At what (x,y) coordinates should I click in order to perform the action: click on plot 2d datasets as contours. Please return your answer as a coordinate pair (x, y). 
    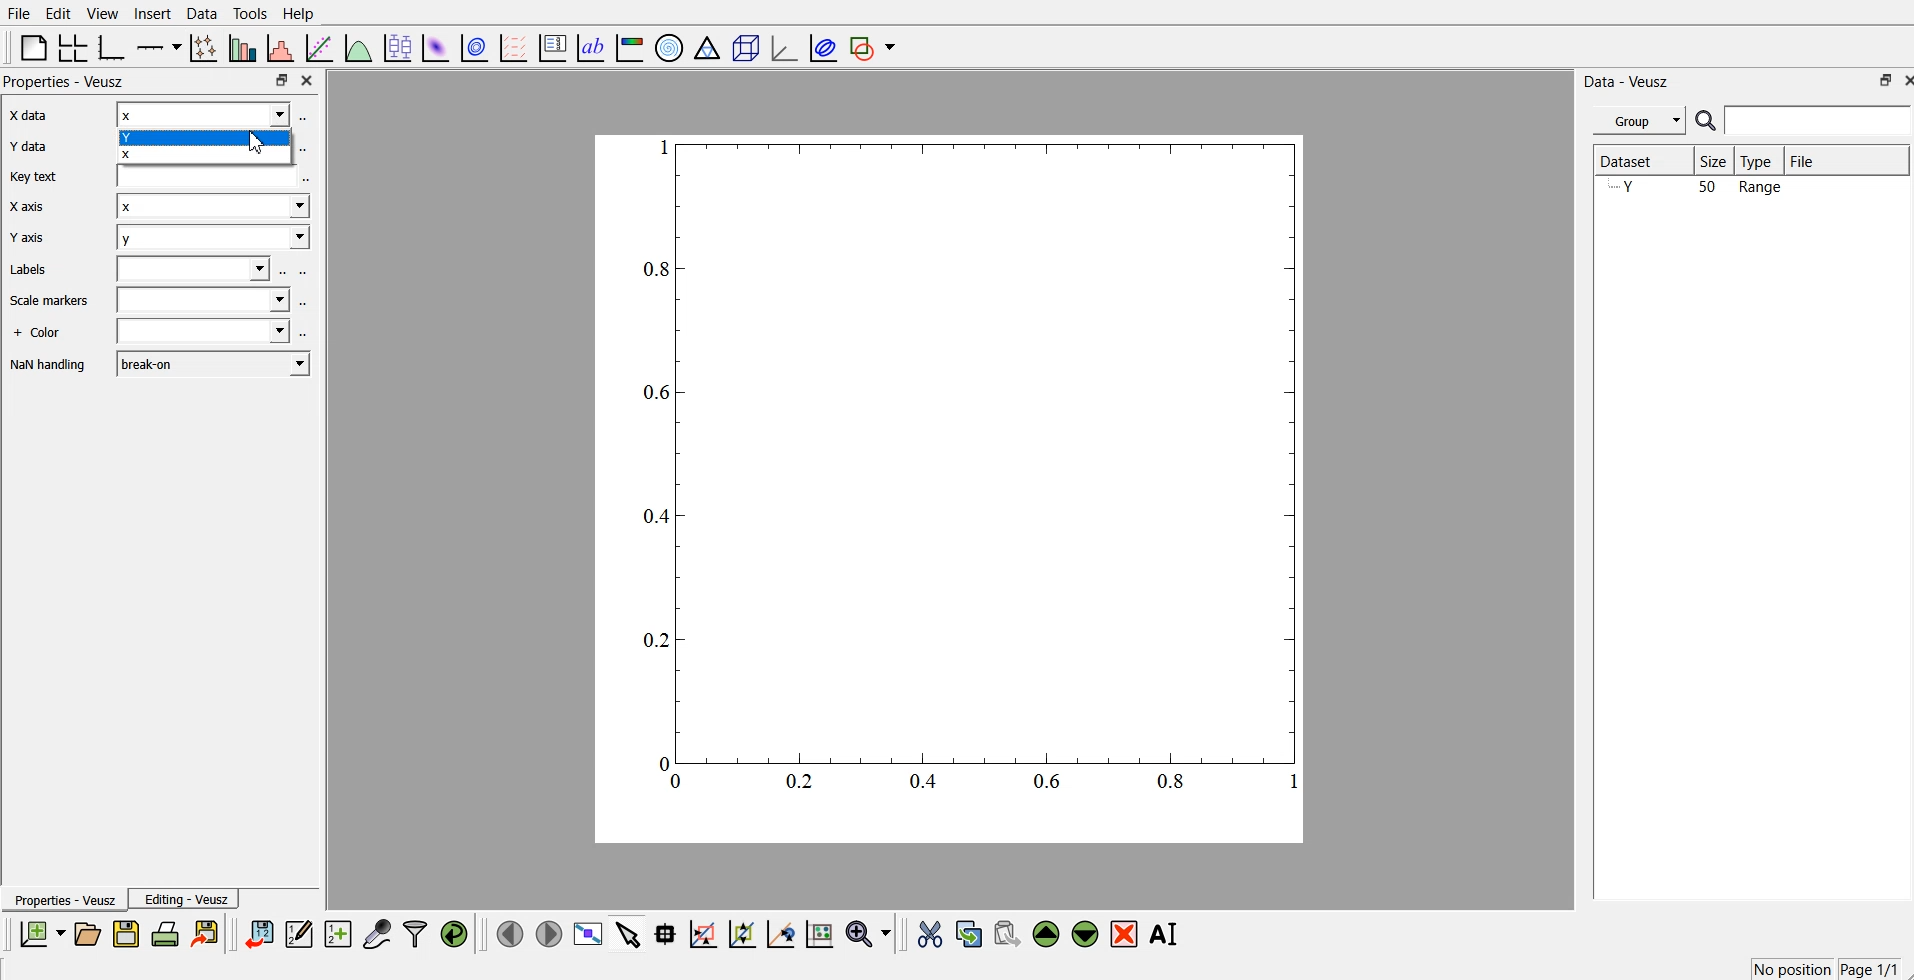
    Looking at the image, I should click on (475, 45).